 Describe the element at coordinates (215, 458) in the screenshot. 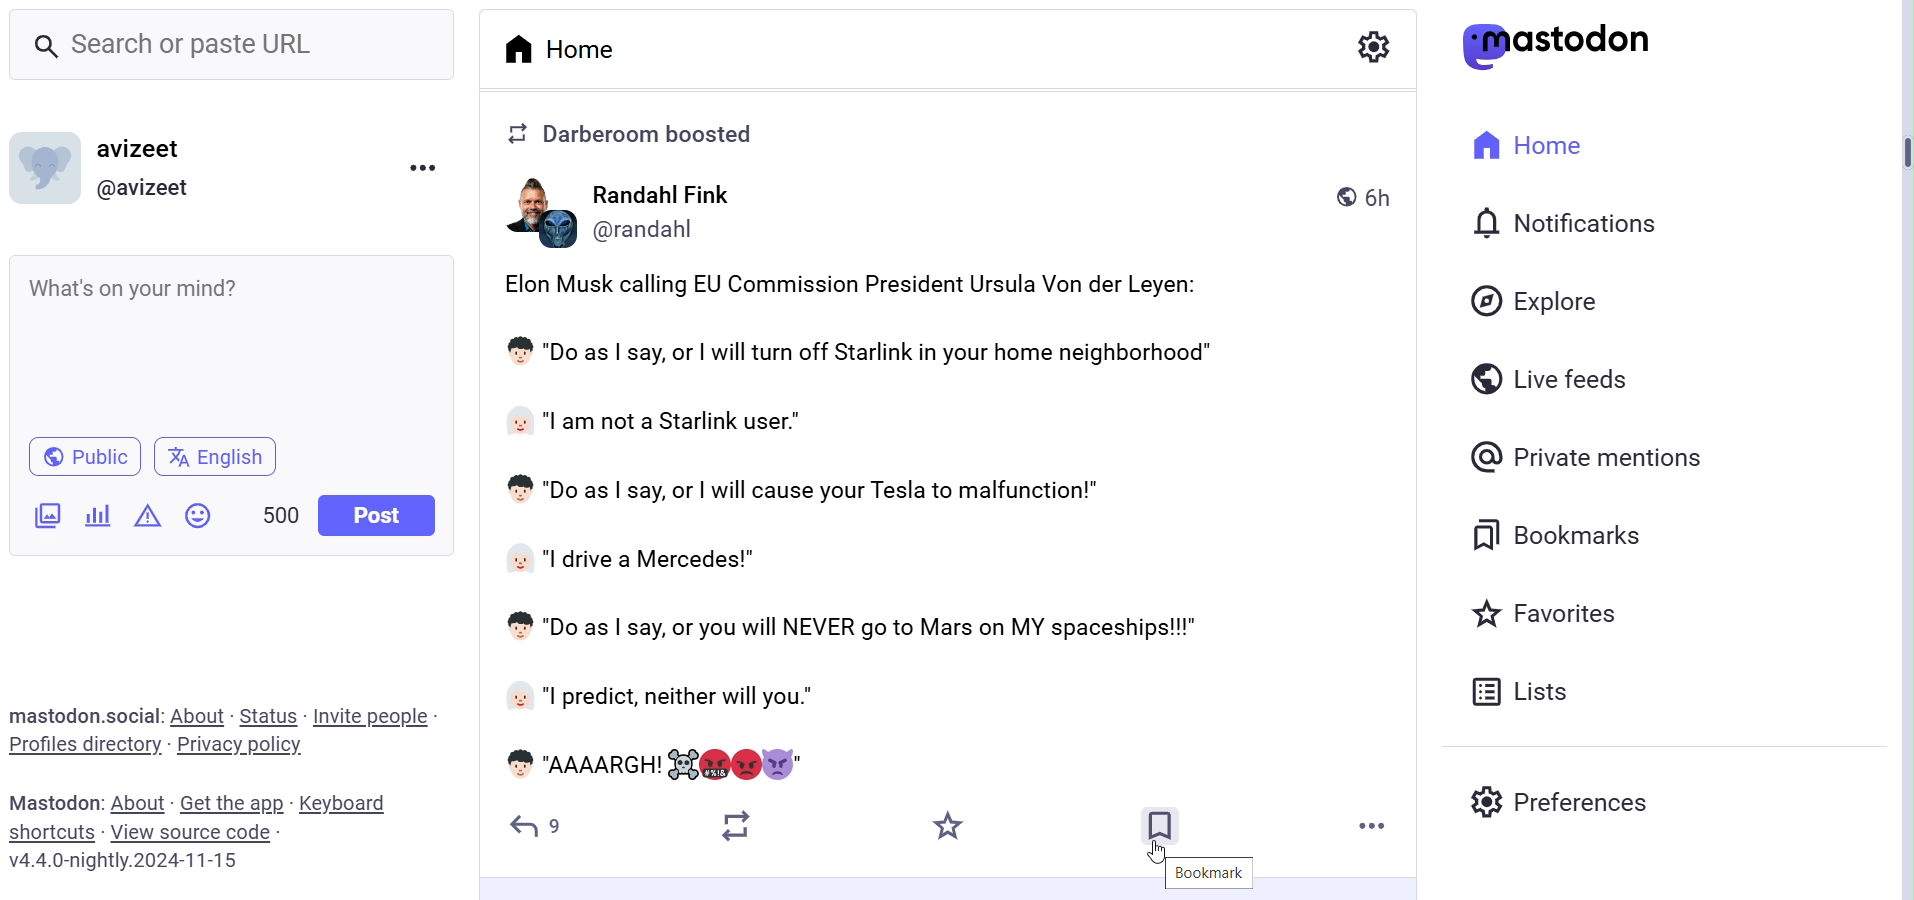

I see `Change Language` at that location.